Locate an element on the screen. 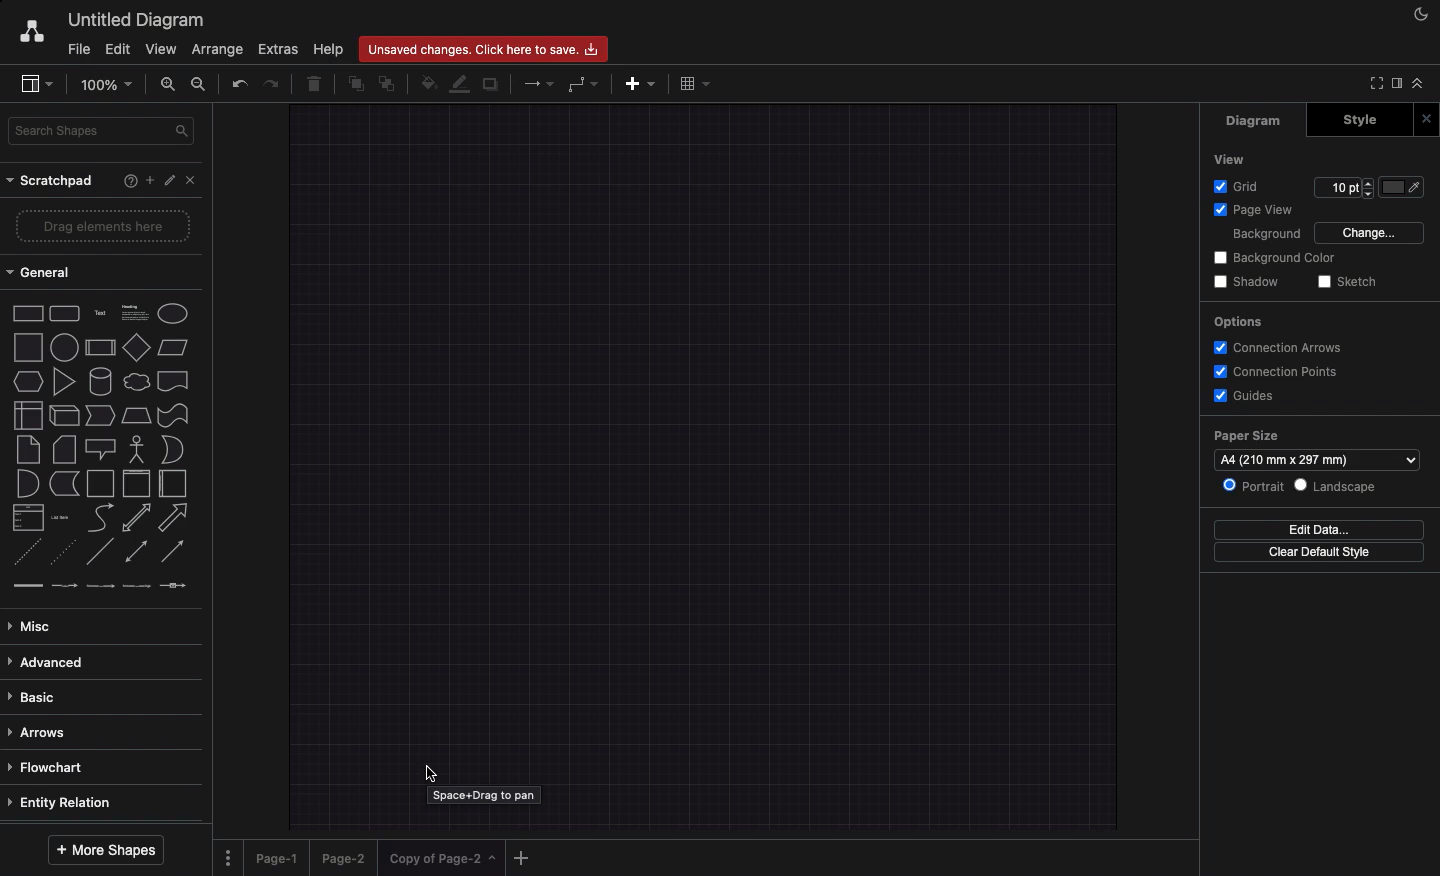 This screenshot has height=876, width=1440. Table is located at coordinates (697, 83).